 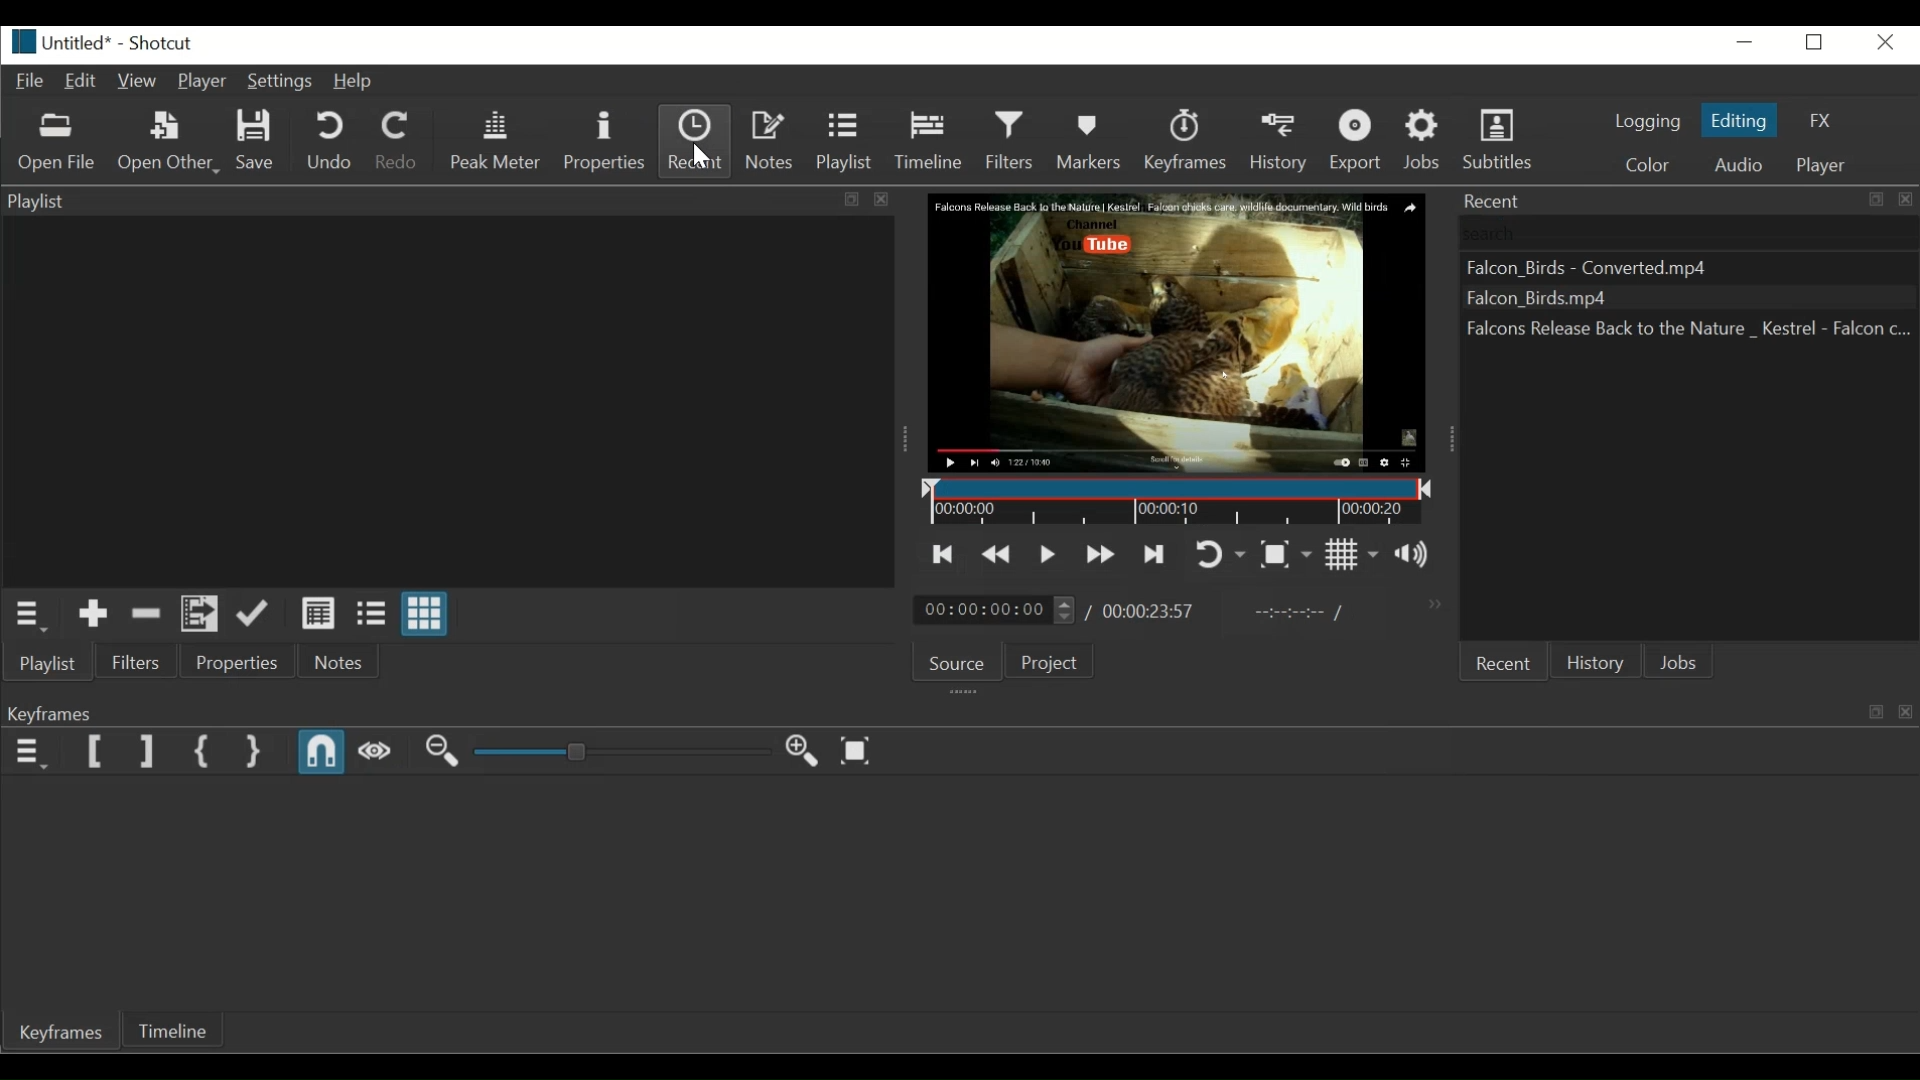 I want to click on Toggle play or pause (space), so click(x=1048, y=553).